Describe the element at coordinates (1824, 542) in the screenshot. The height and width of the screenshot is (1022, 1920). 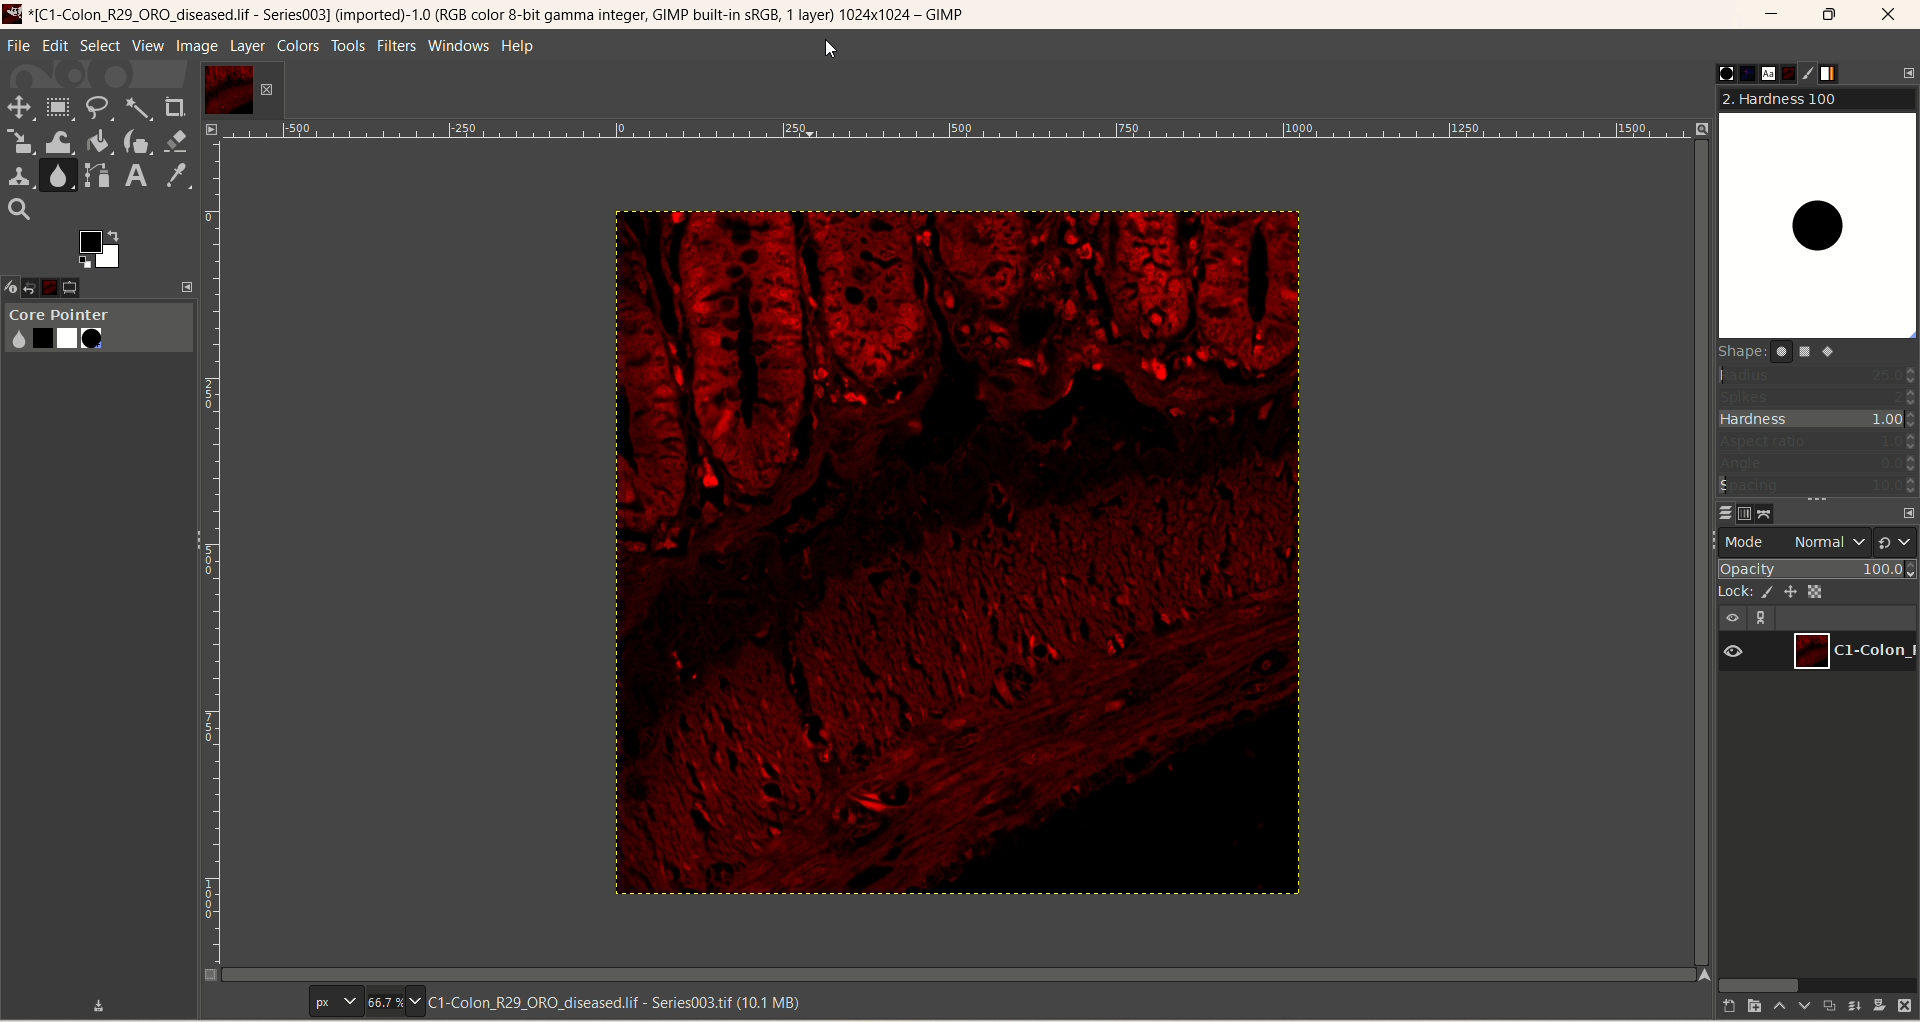
I see `normal` at that location.